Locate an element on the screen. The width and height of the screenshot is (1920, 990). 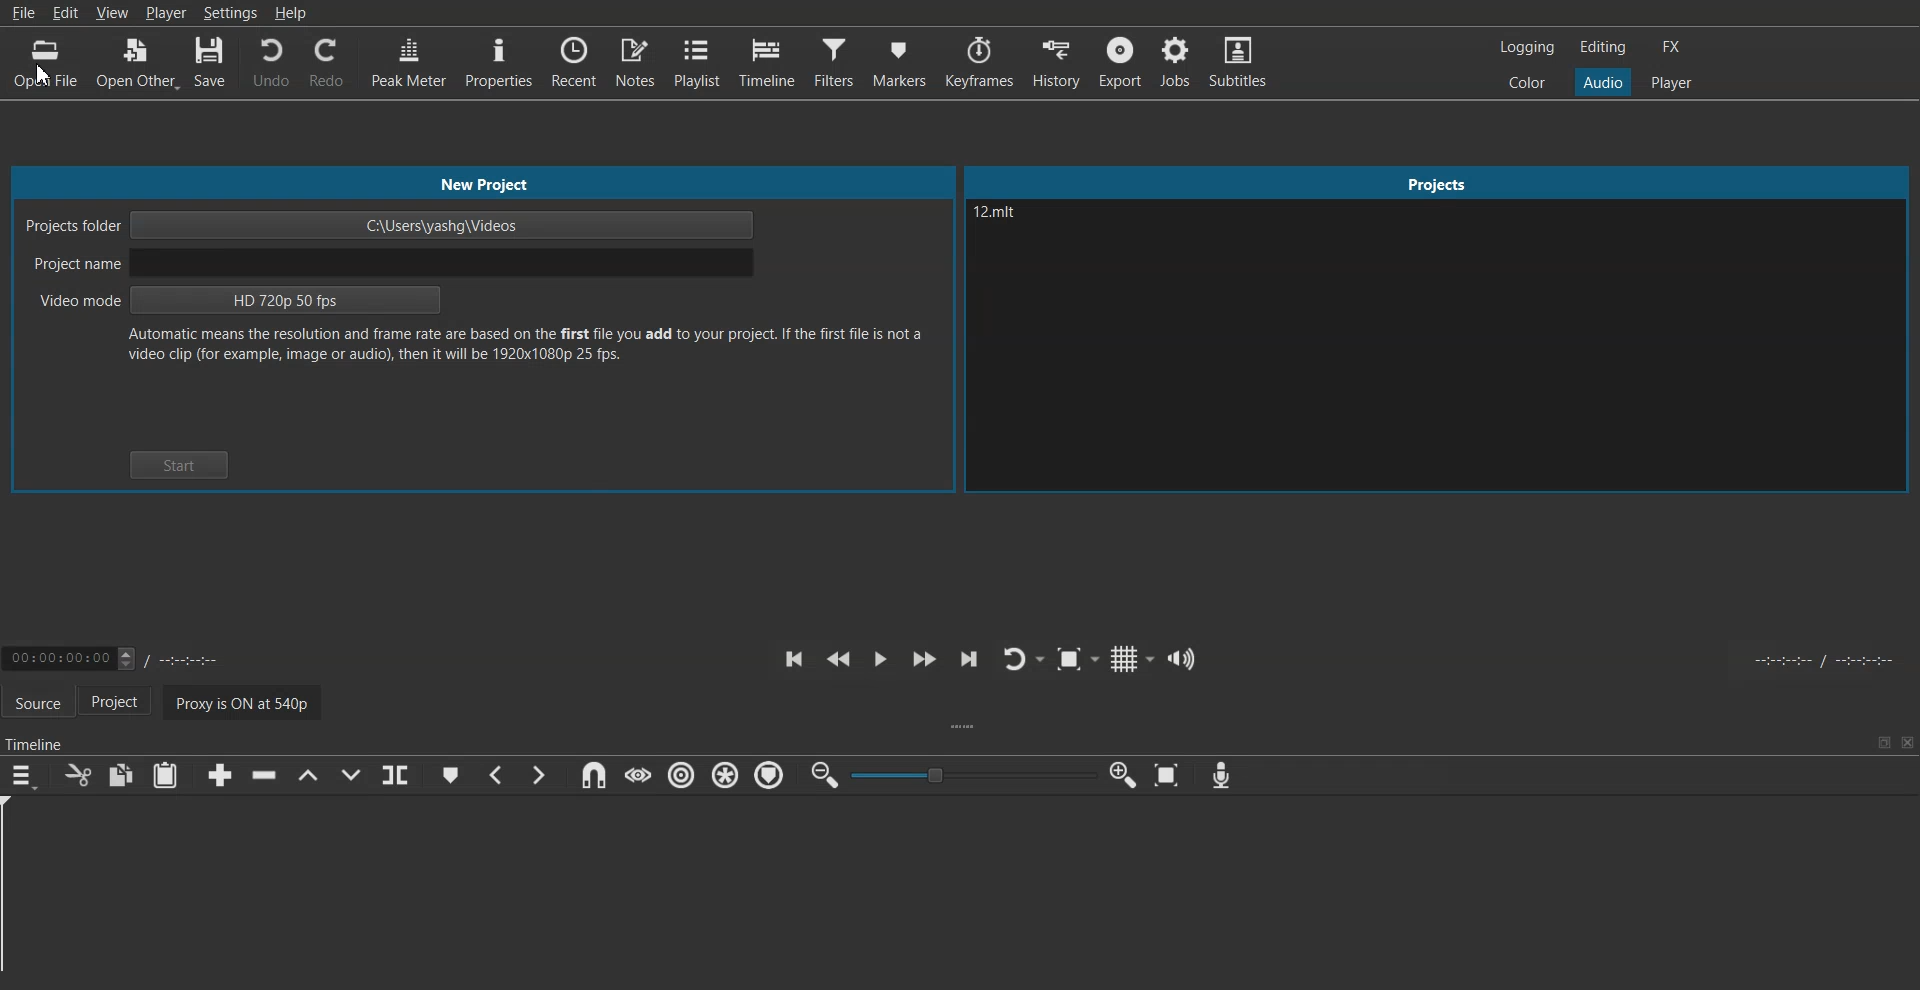
Minimize is located at coordinates (1884, 742).